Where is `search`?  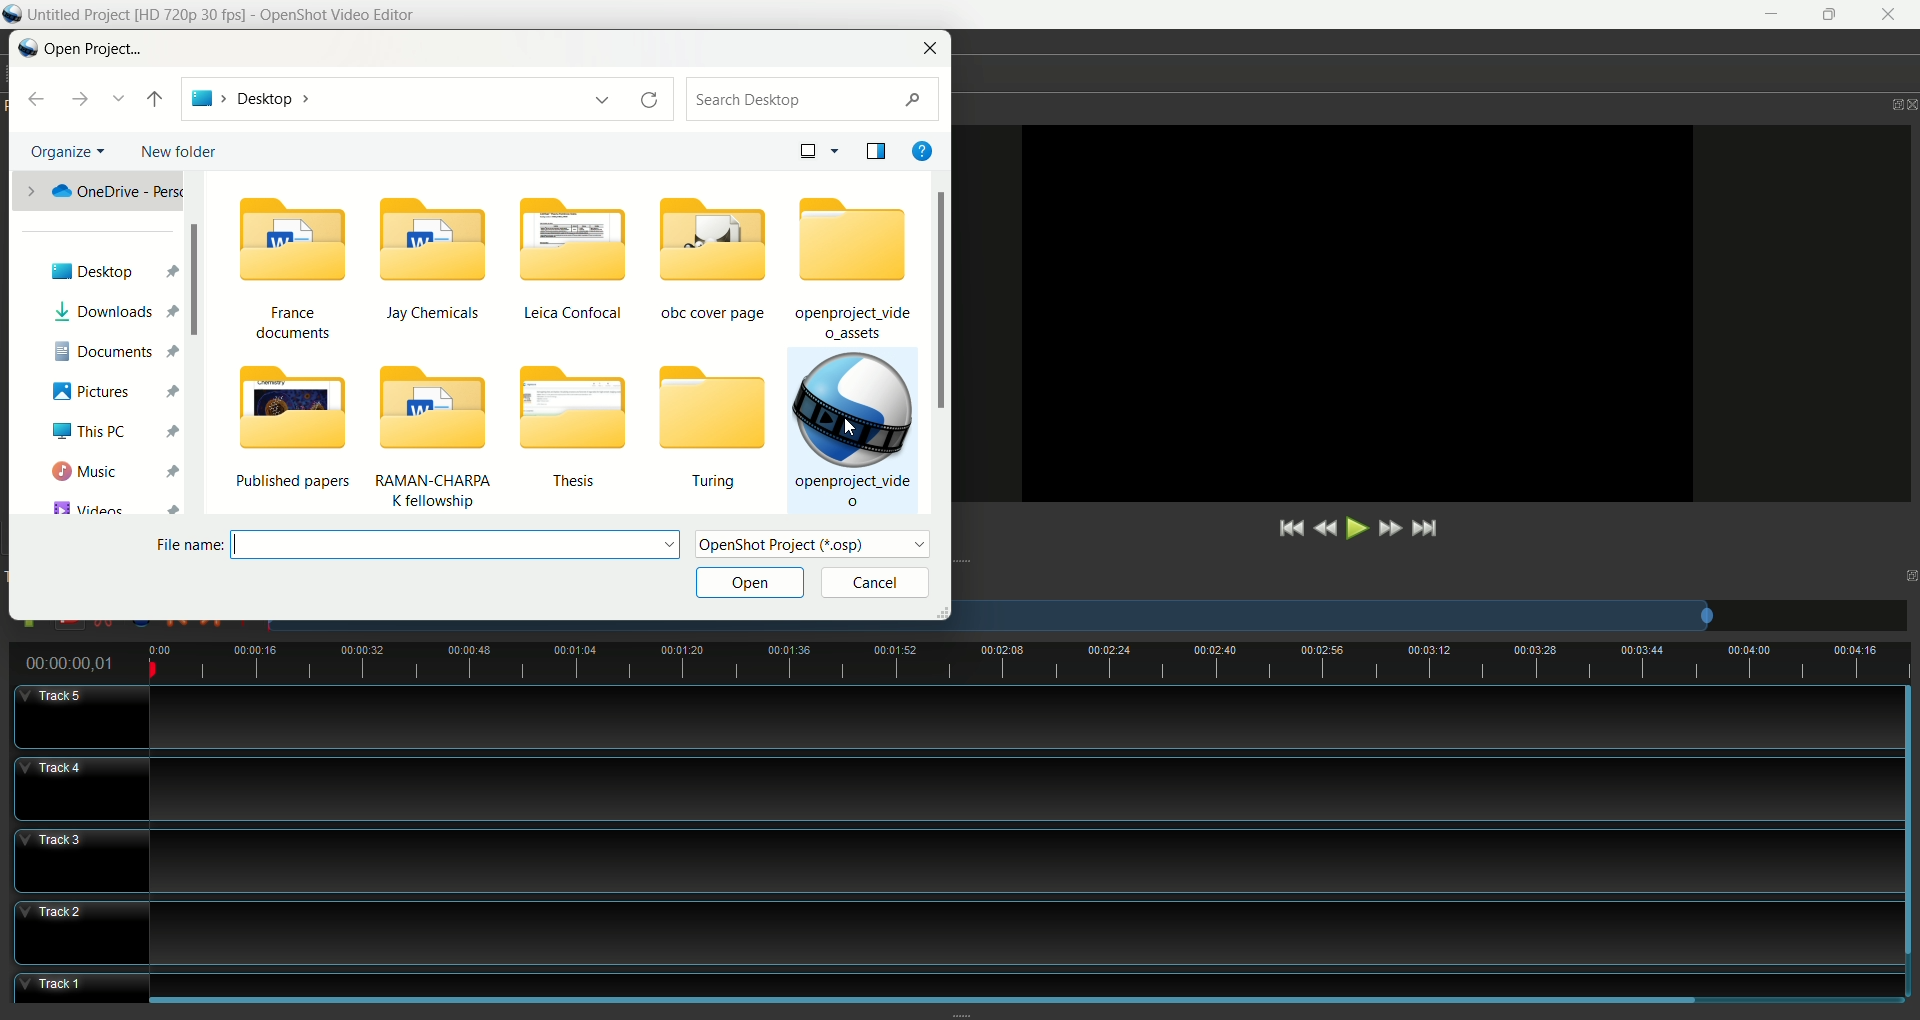 search is located at coordinates (817, 100).